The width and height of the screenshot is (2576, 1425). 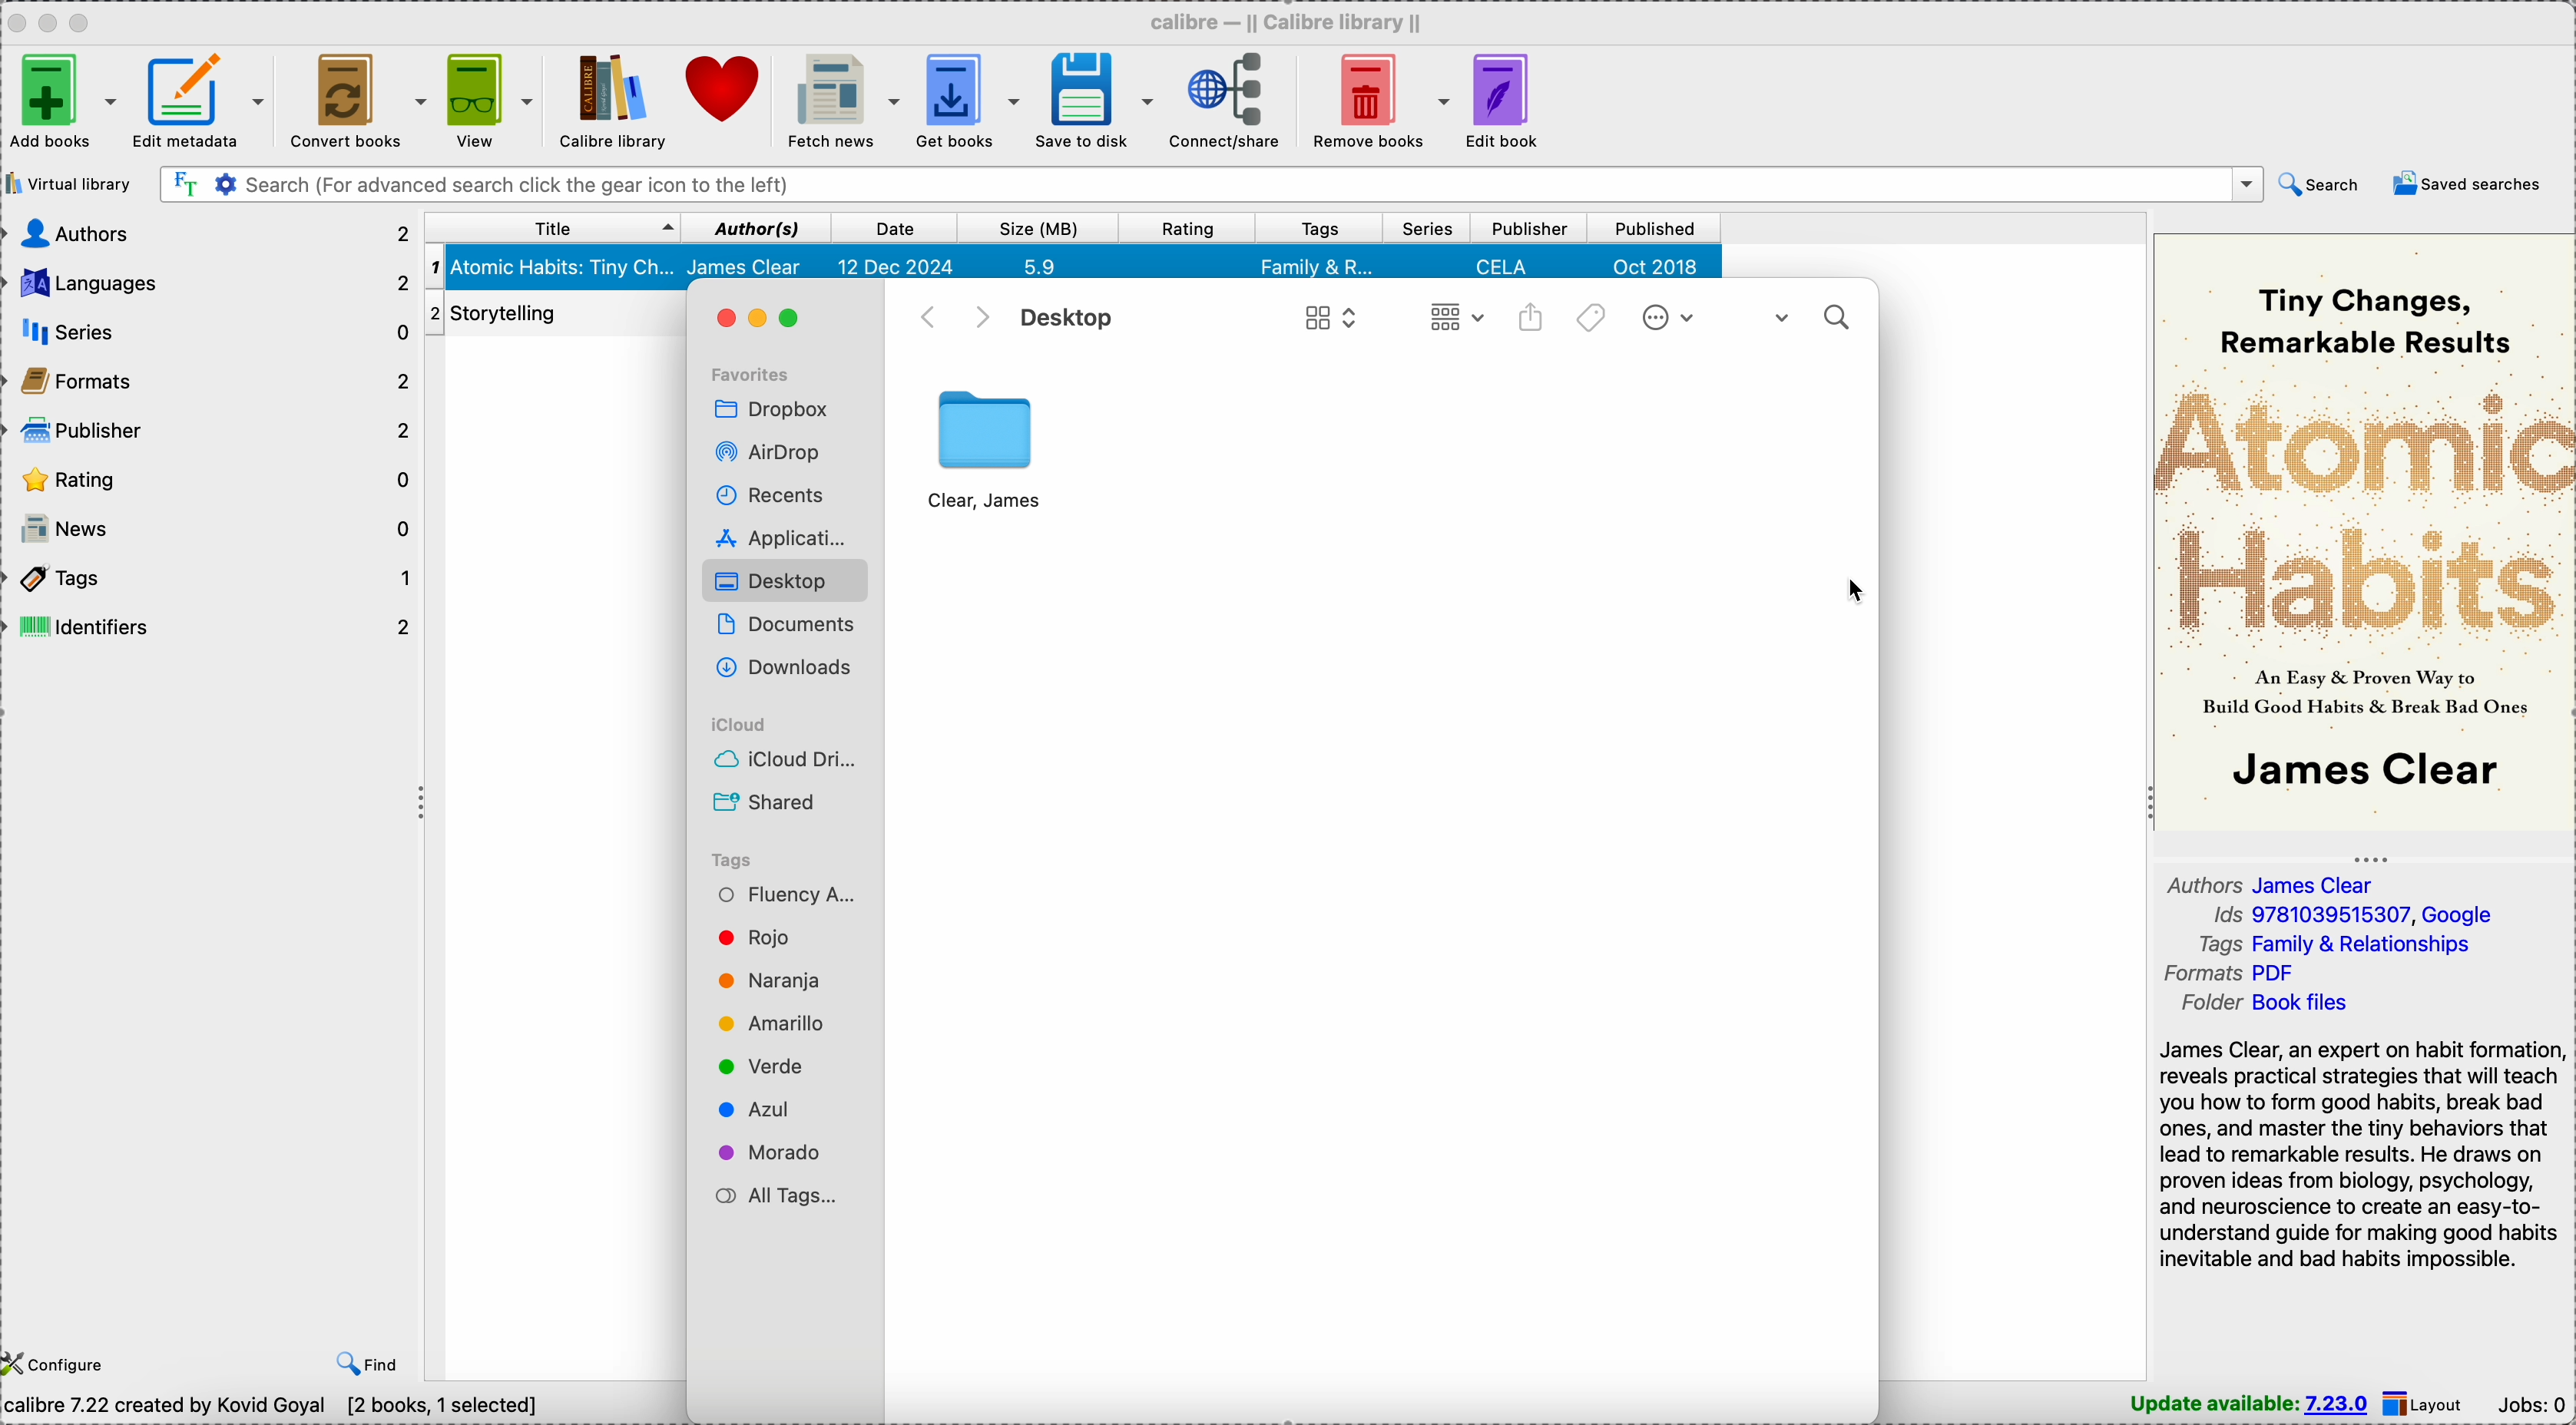 What do you see at coordinates (1091, 100) in the screenshot?
I see `save to disk` at bounding box center [1091, 100].